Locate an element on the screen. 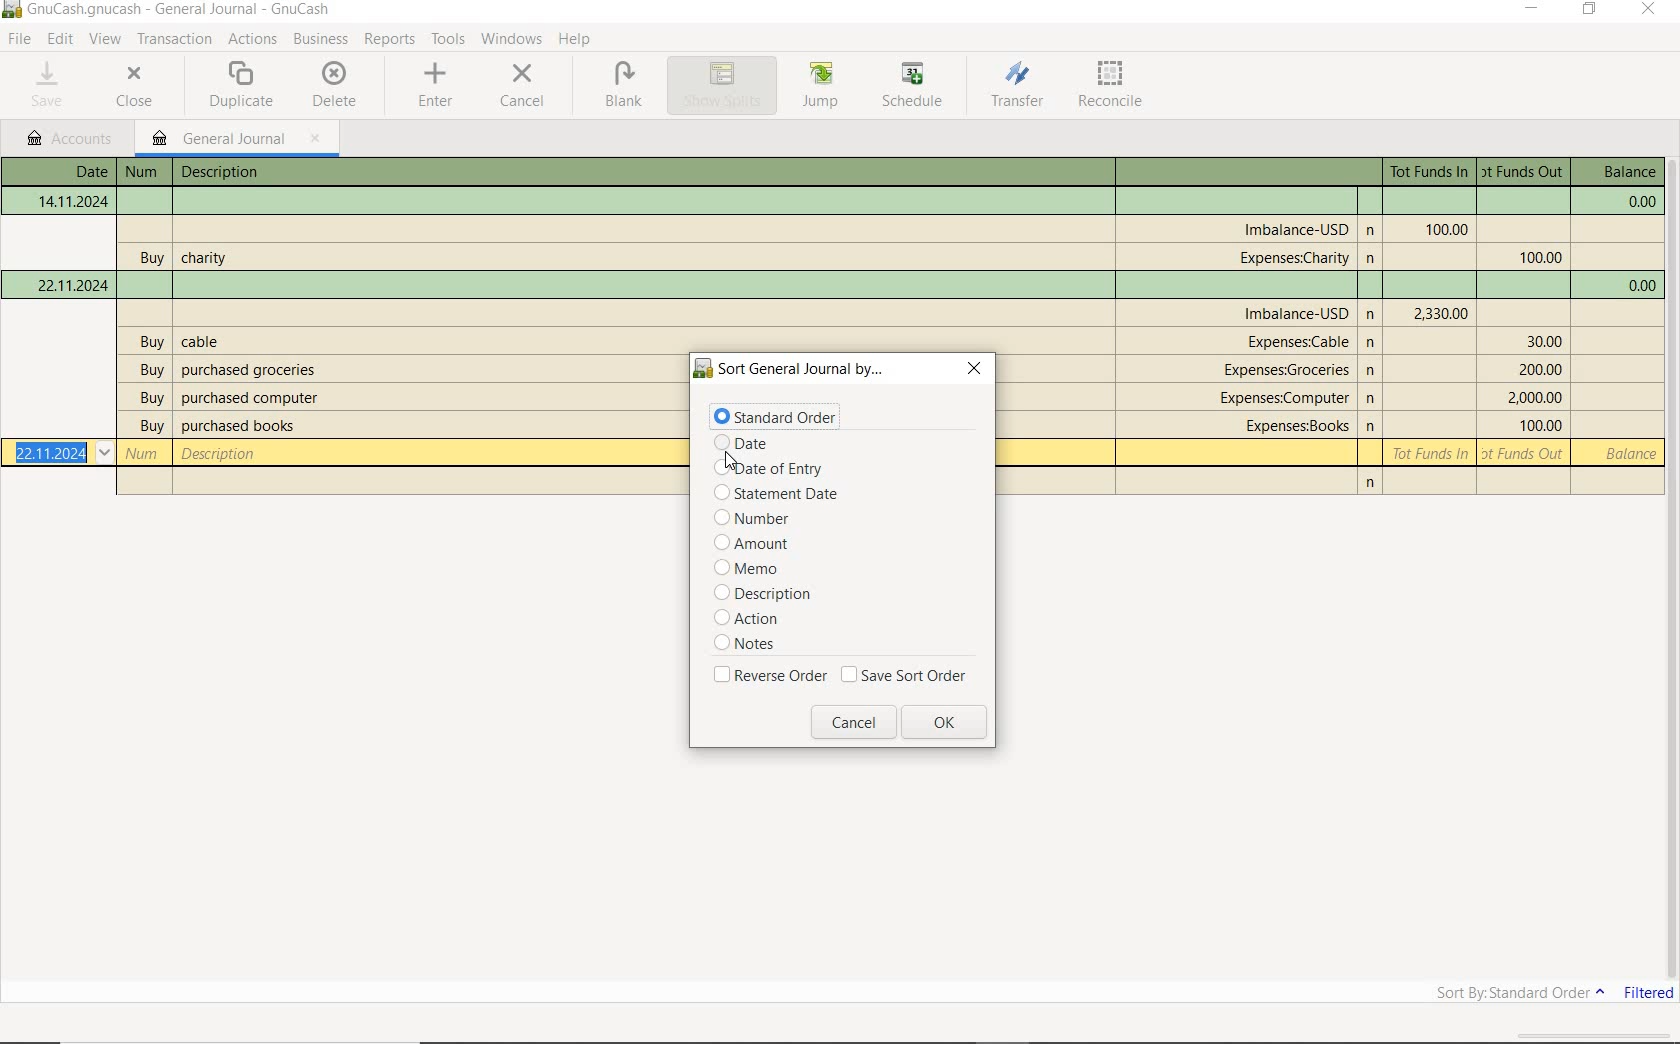 The width and height of the screenshot is (1680, 1044). Tot Funds In is located at coordinates (1440, 313).